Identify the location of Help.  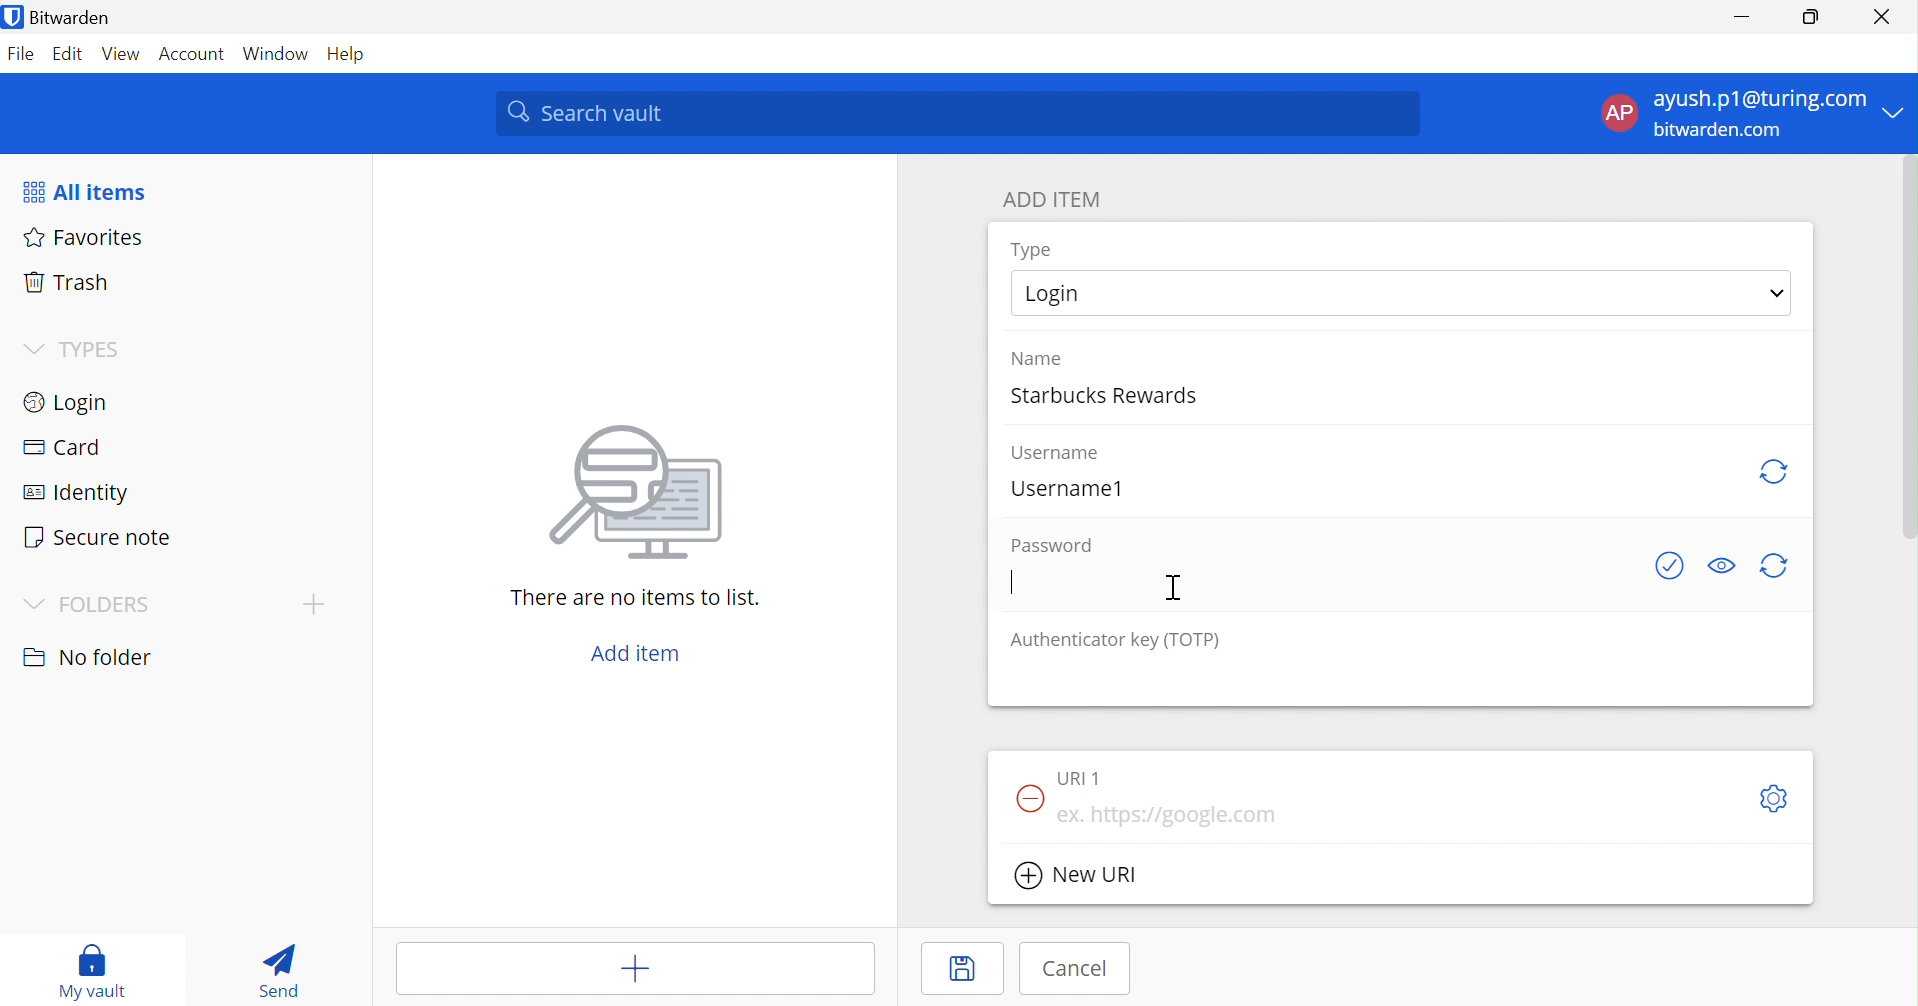
(354, 55).